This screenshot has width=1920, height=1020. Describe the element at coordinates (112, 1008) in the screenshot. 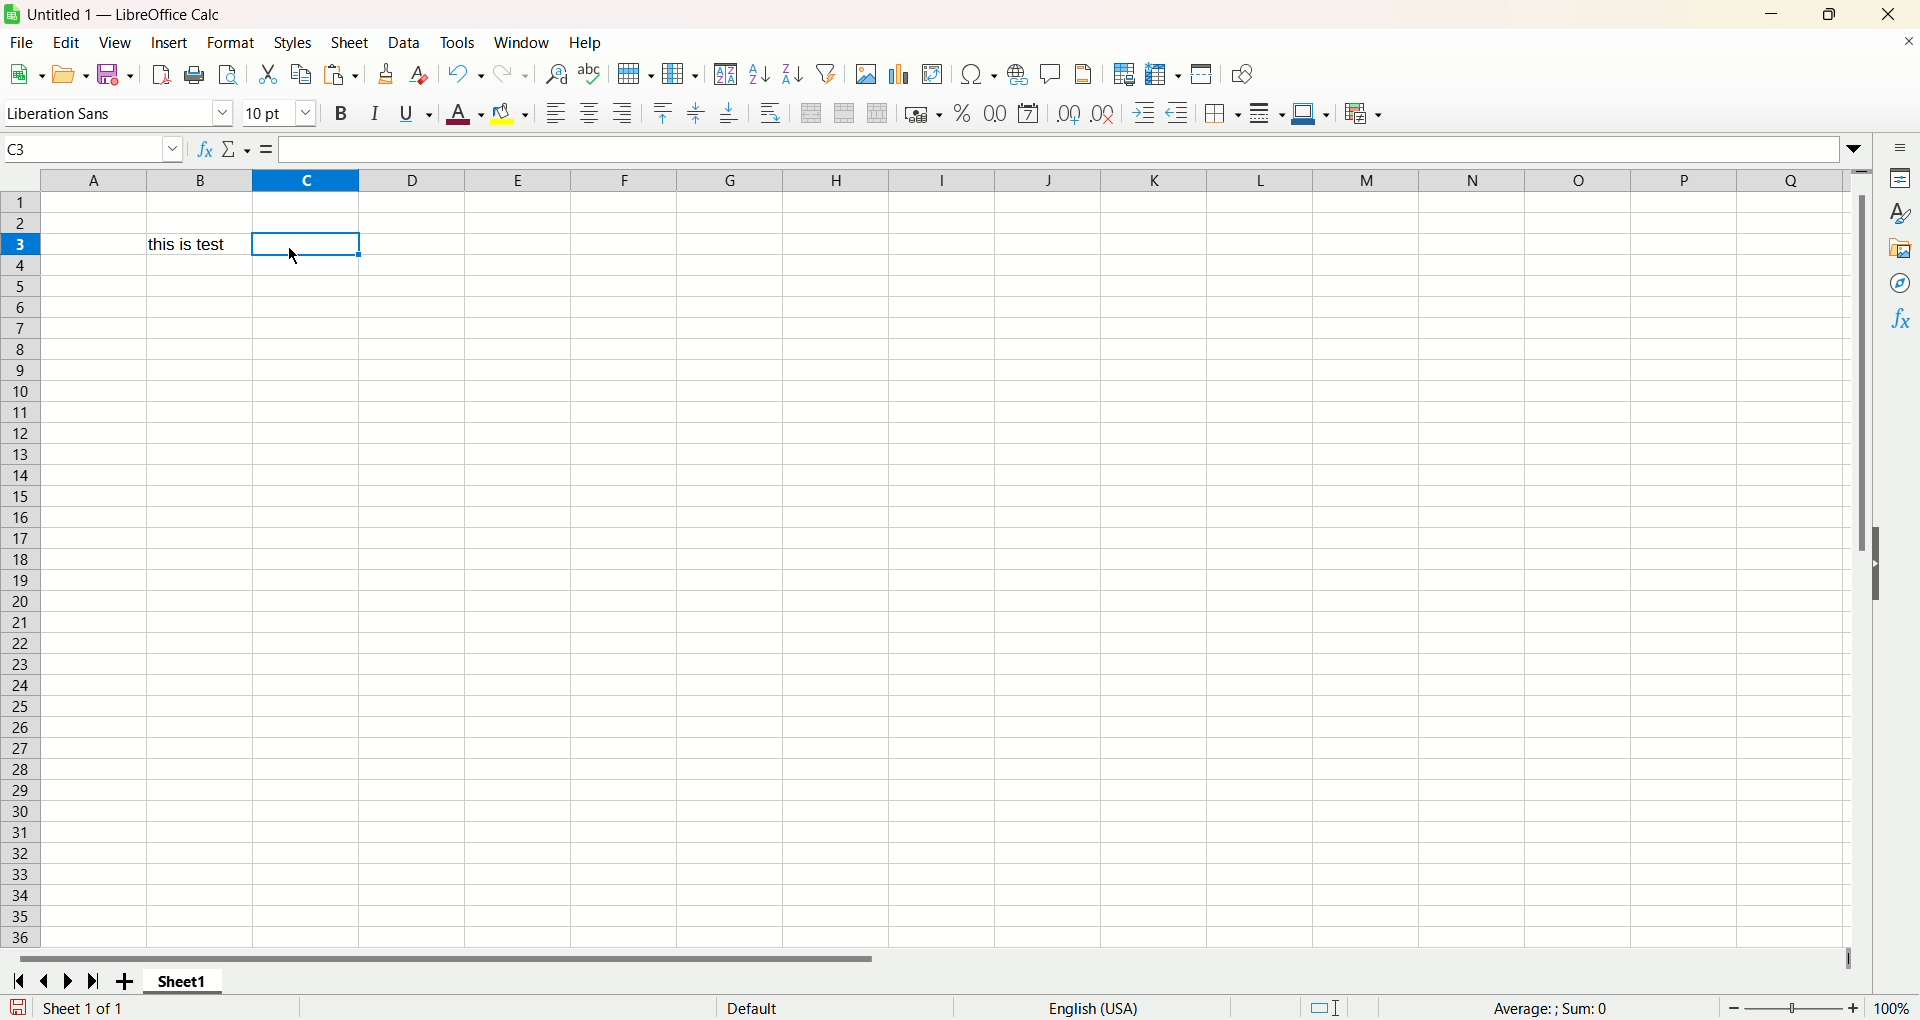

I see `sheet number` at that location.